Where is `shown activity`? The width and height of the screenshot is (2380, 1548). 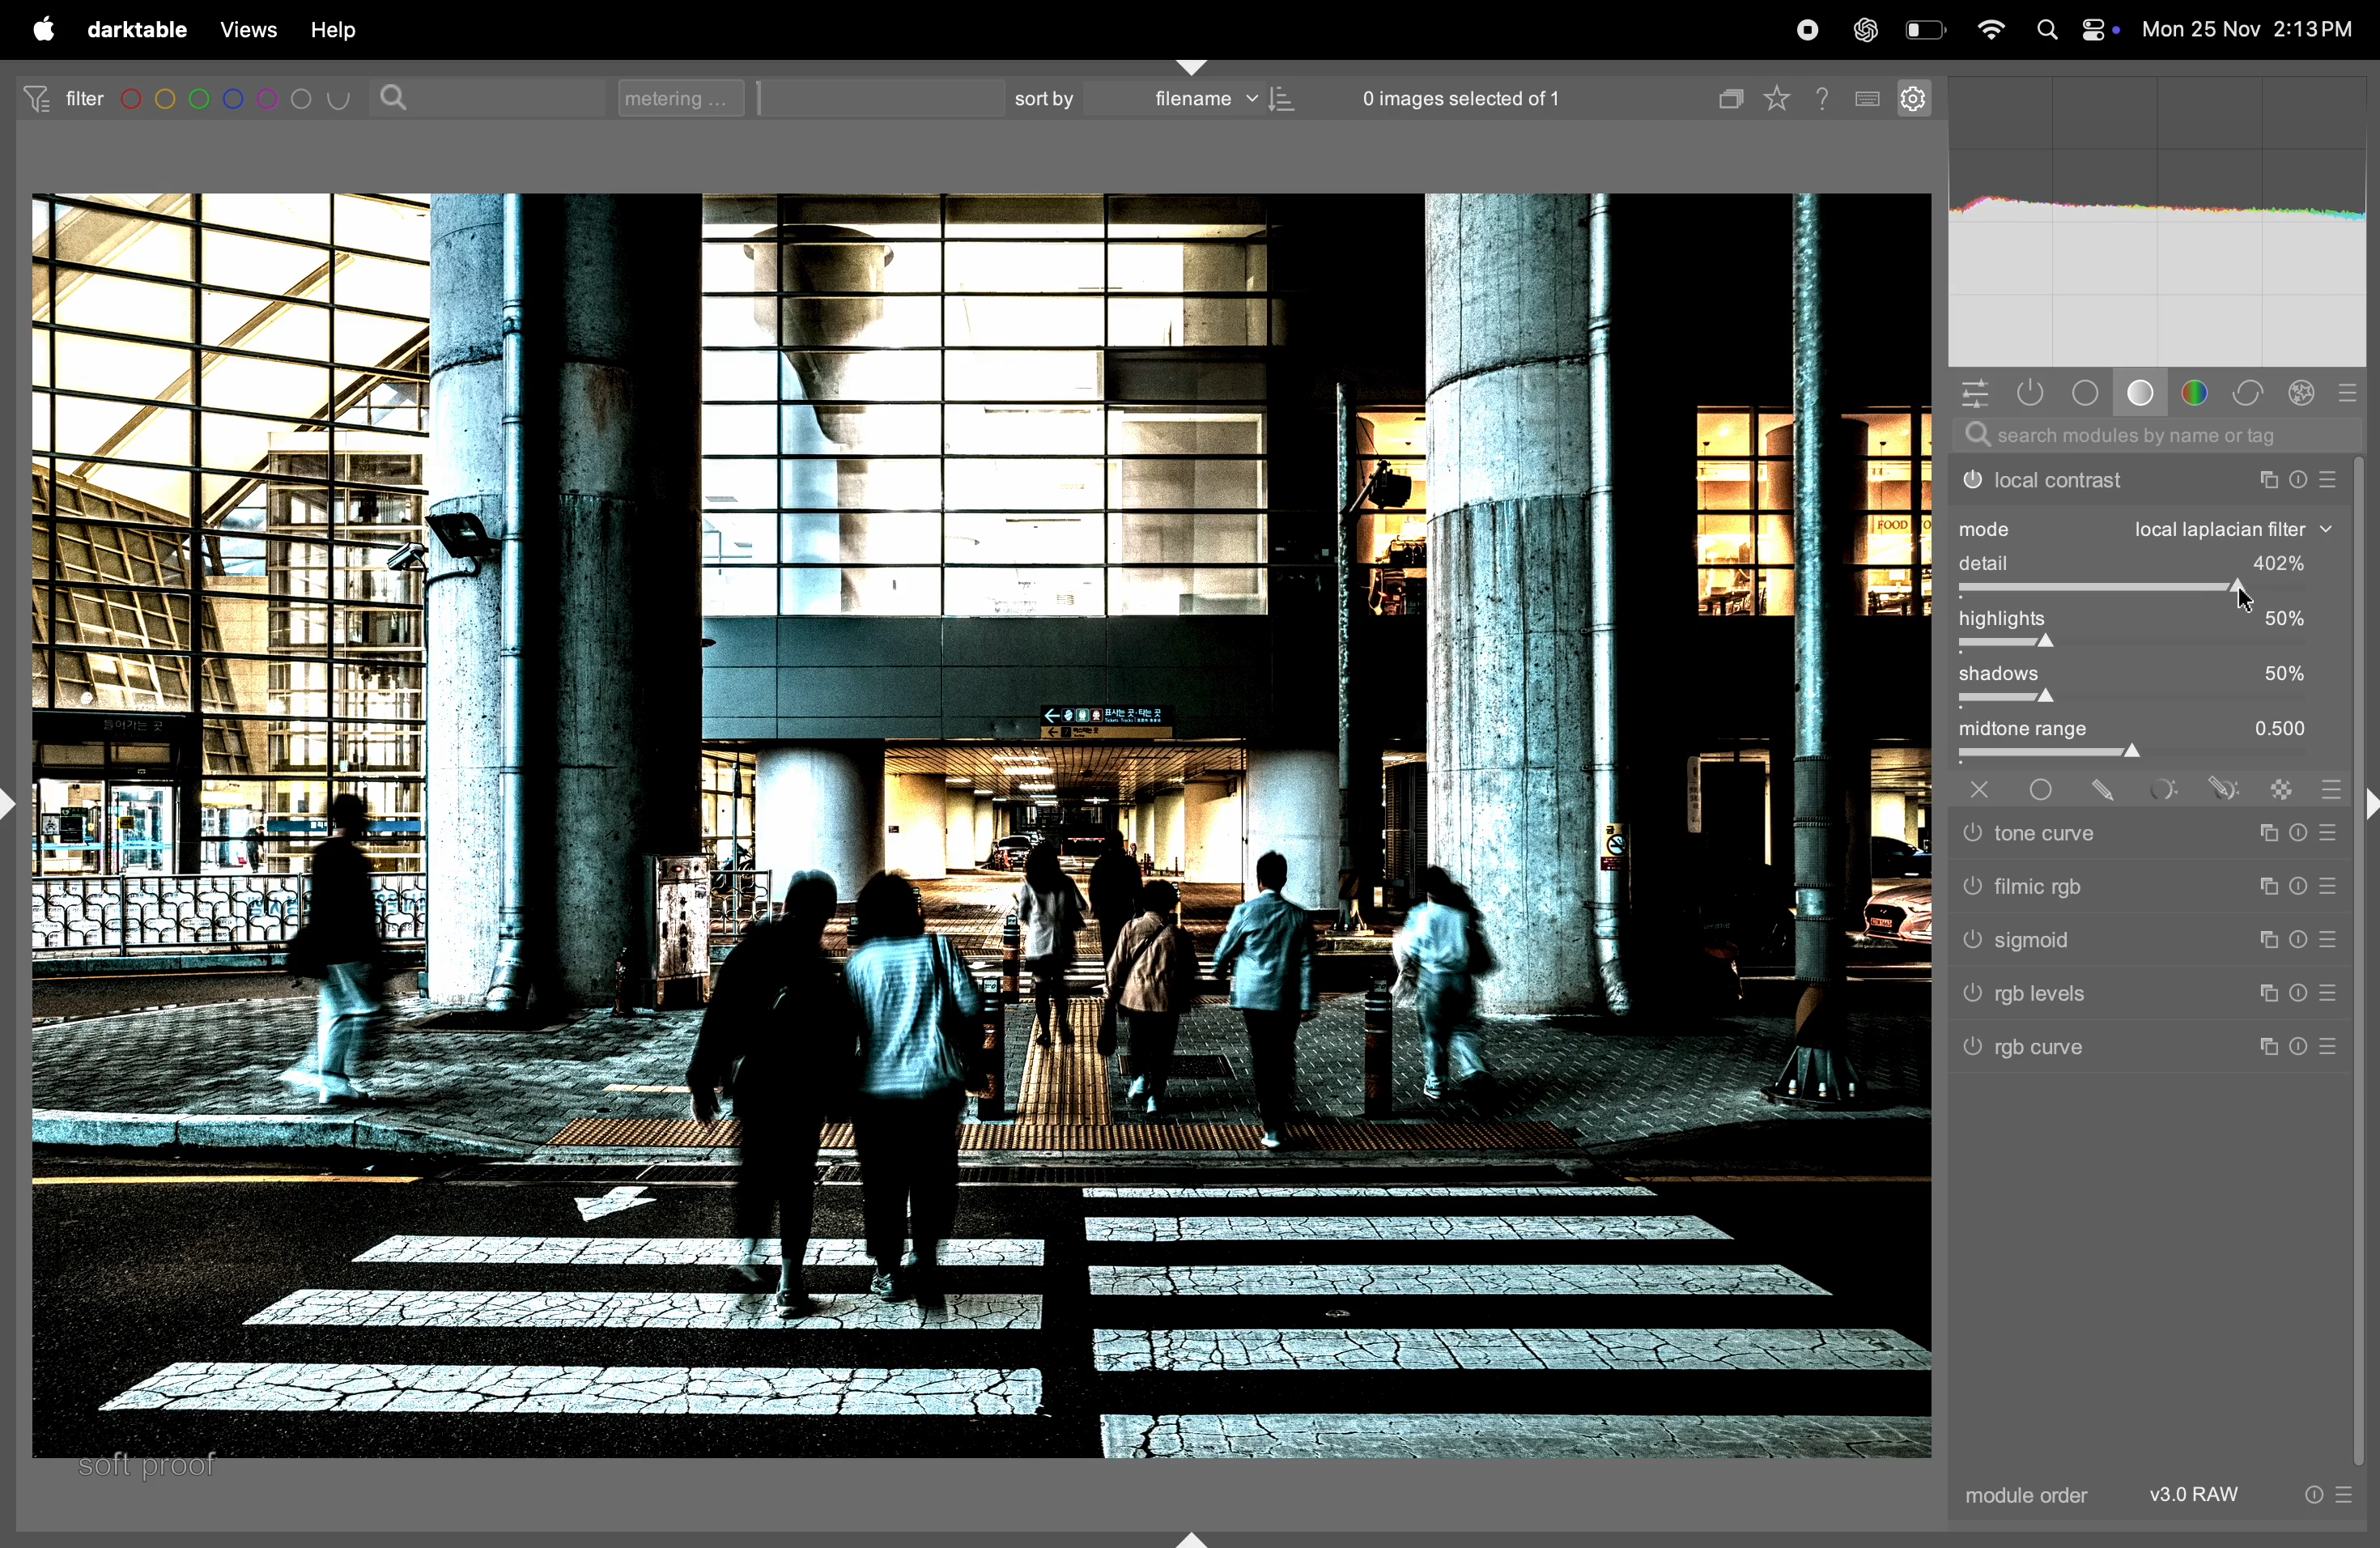 shown activity is located at coordinates (2037, 394).